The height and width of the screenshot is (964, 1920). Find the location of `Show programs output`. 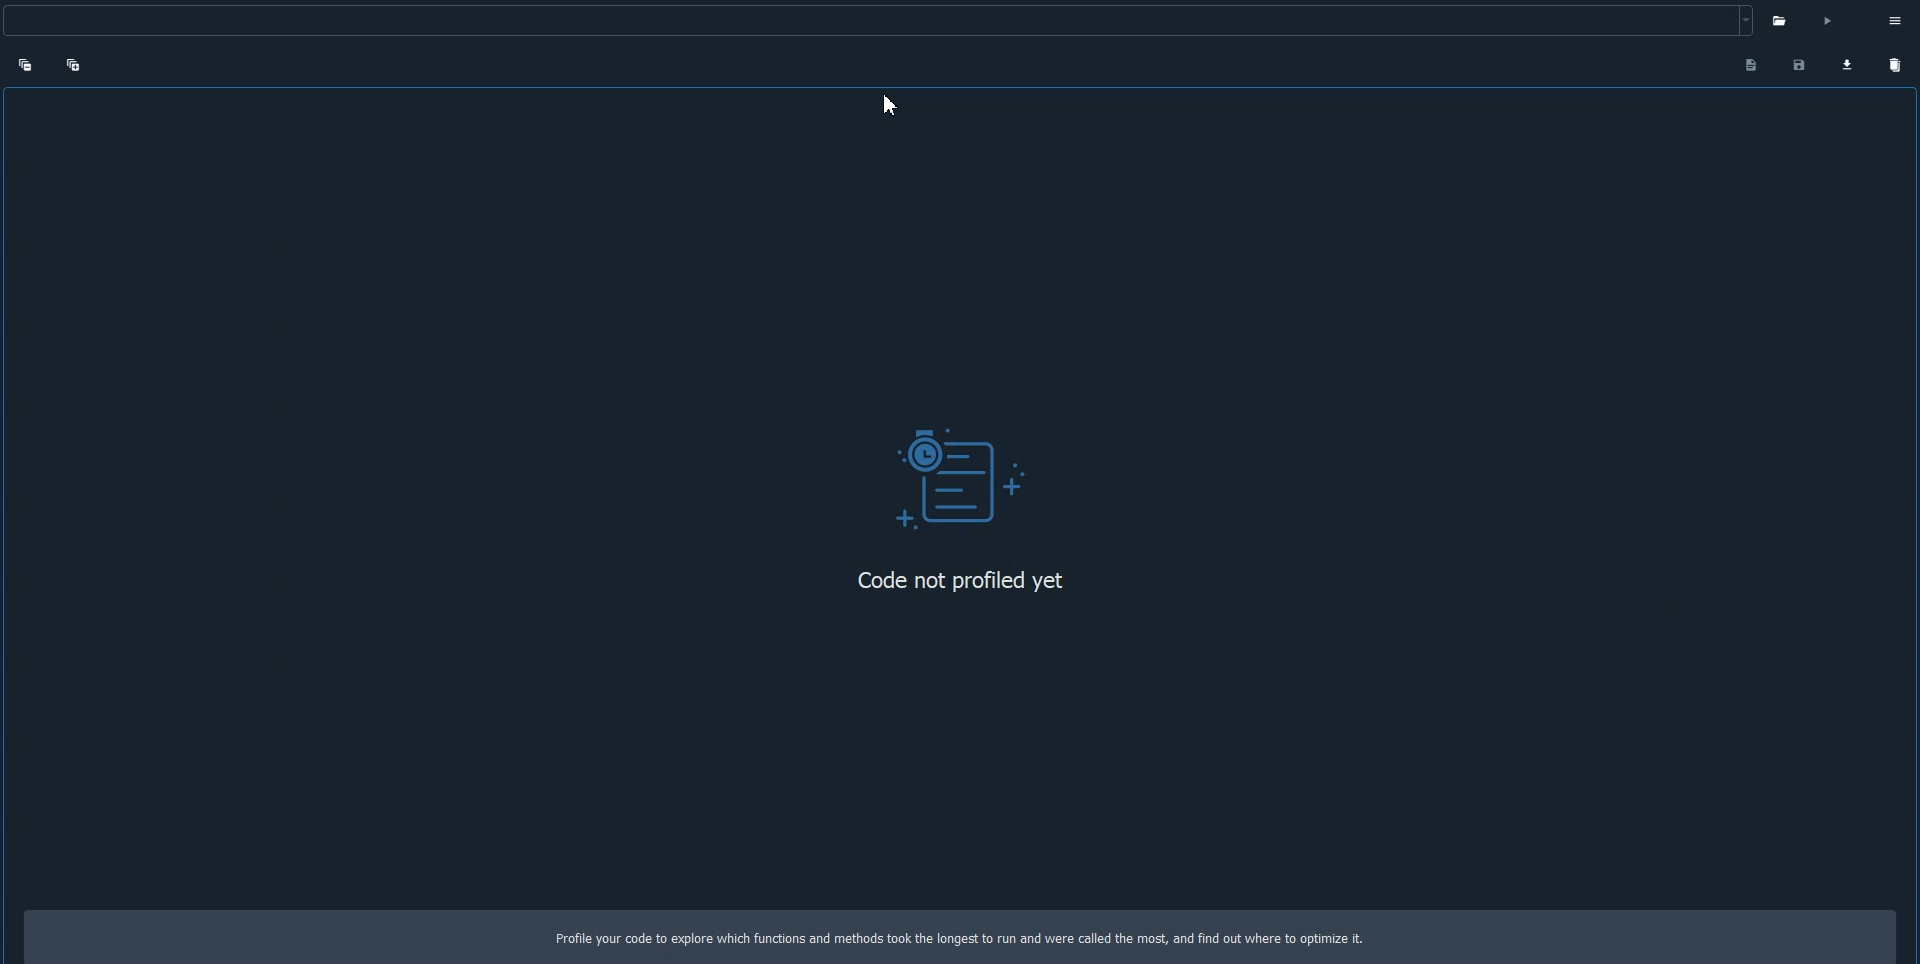

Show programs output is located at coordinates (1747, 66).